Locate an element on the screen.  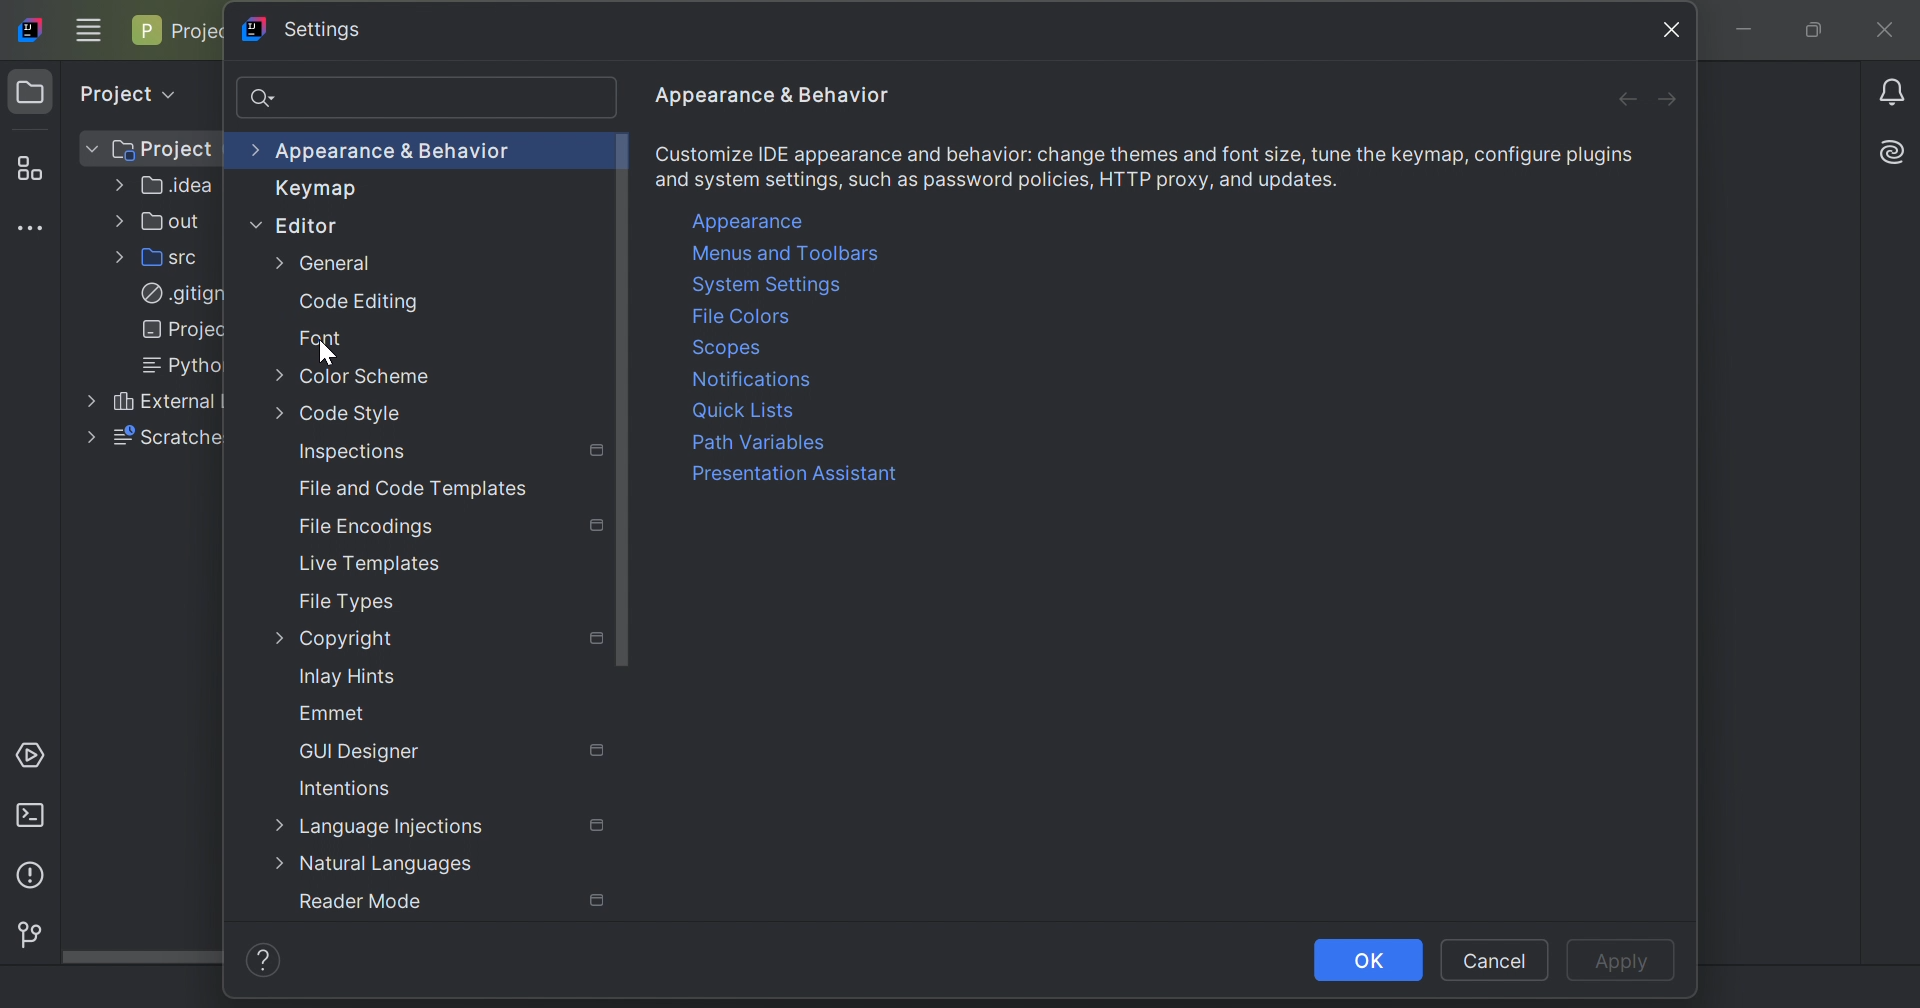
Settings marked with this icon are only applied to the current project. Non-marked settings are applied to all projects. is located at coordinates (600, 826).